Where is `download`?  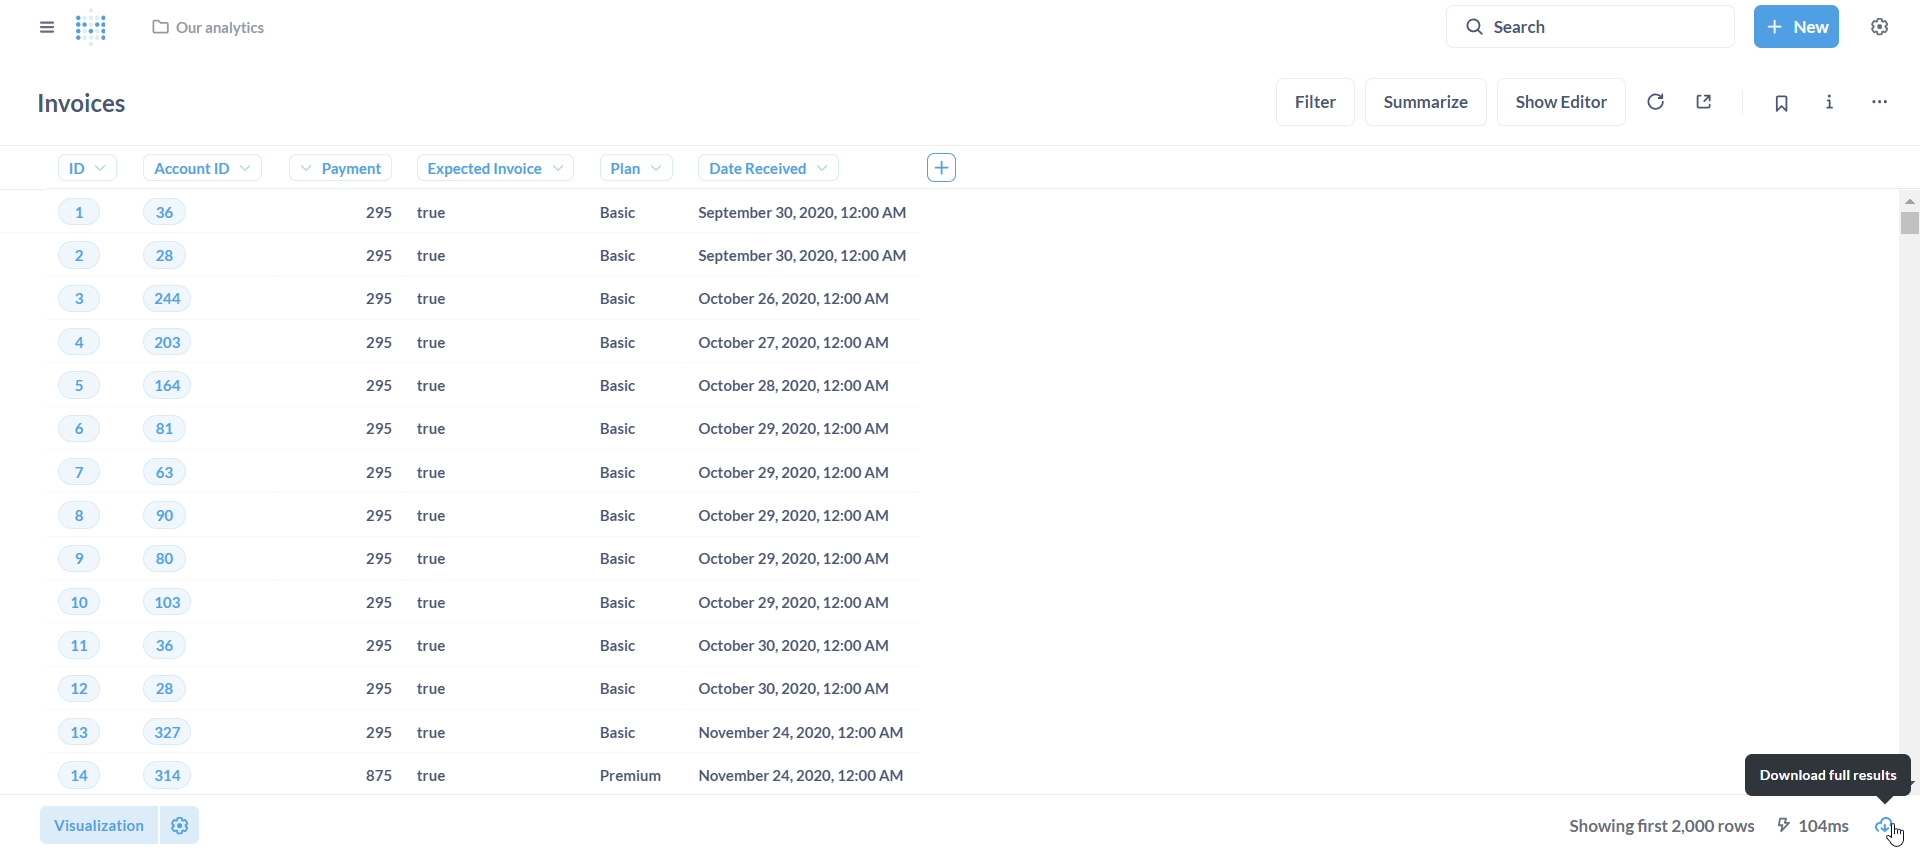
download is located at coordinates (1895, 825).